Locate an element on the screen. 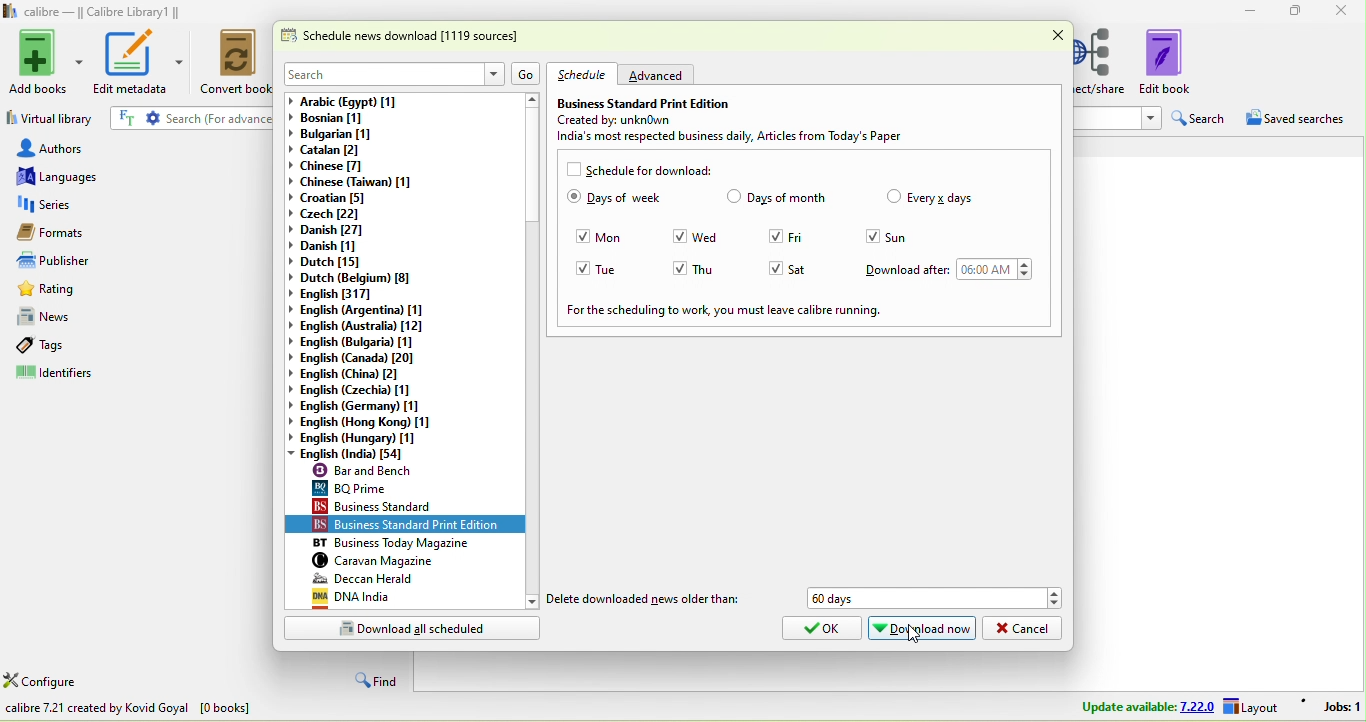 The width and height of the screenshot is (1366, 722). saved searches is located at coordinates (1296, 118).